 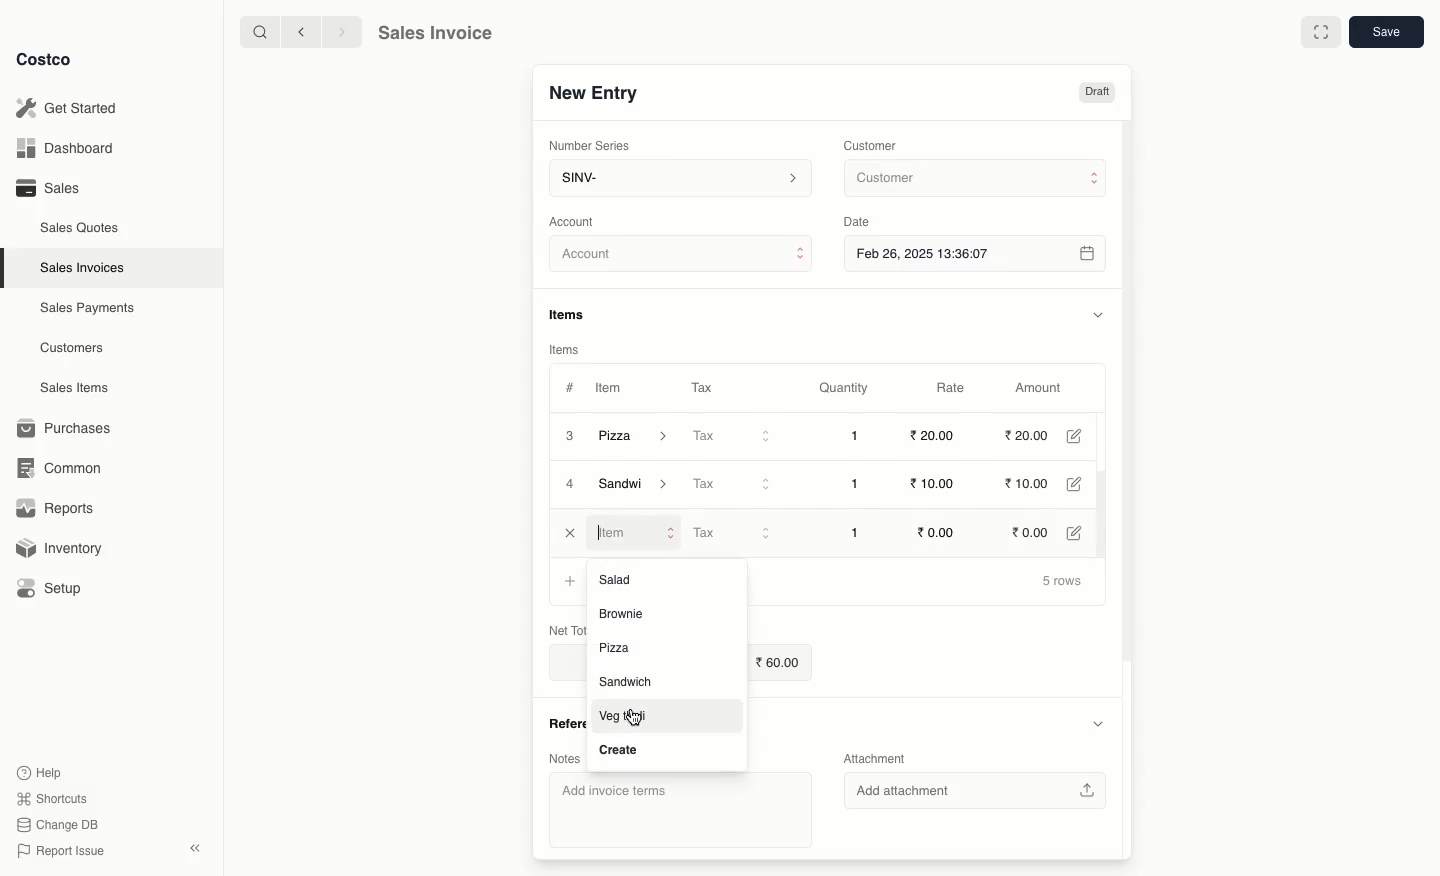 What do you see at coordinates (977, 253) in the screenshot?
I see `Feb 26, 2025 13:36:07` at bounding box center [977, 253].